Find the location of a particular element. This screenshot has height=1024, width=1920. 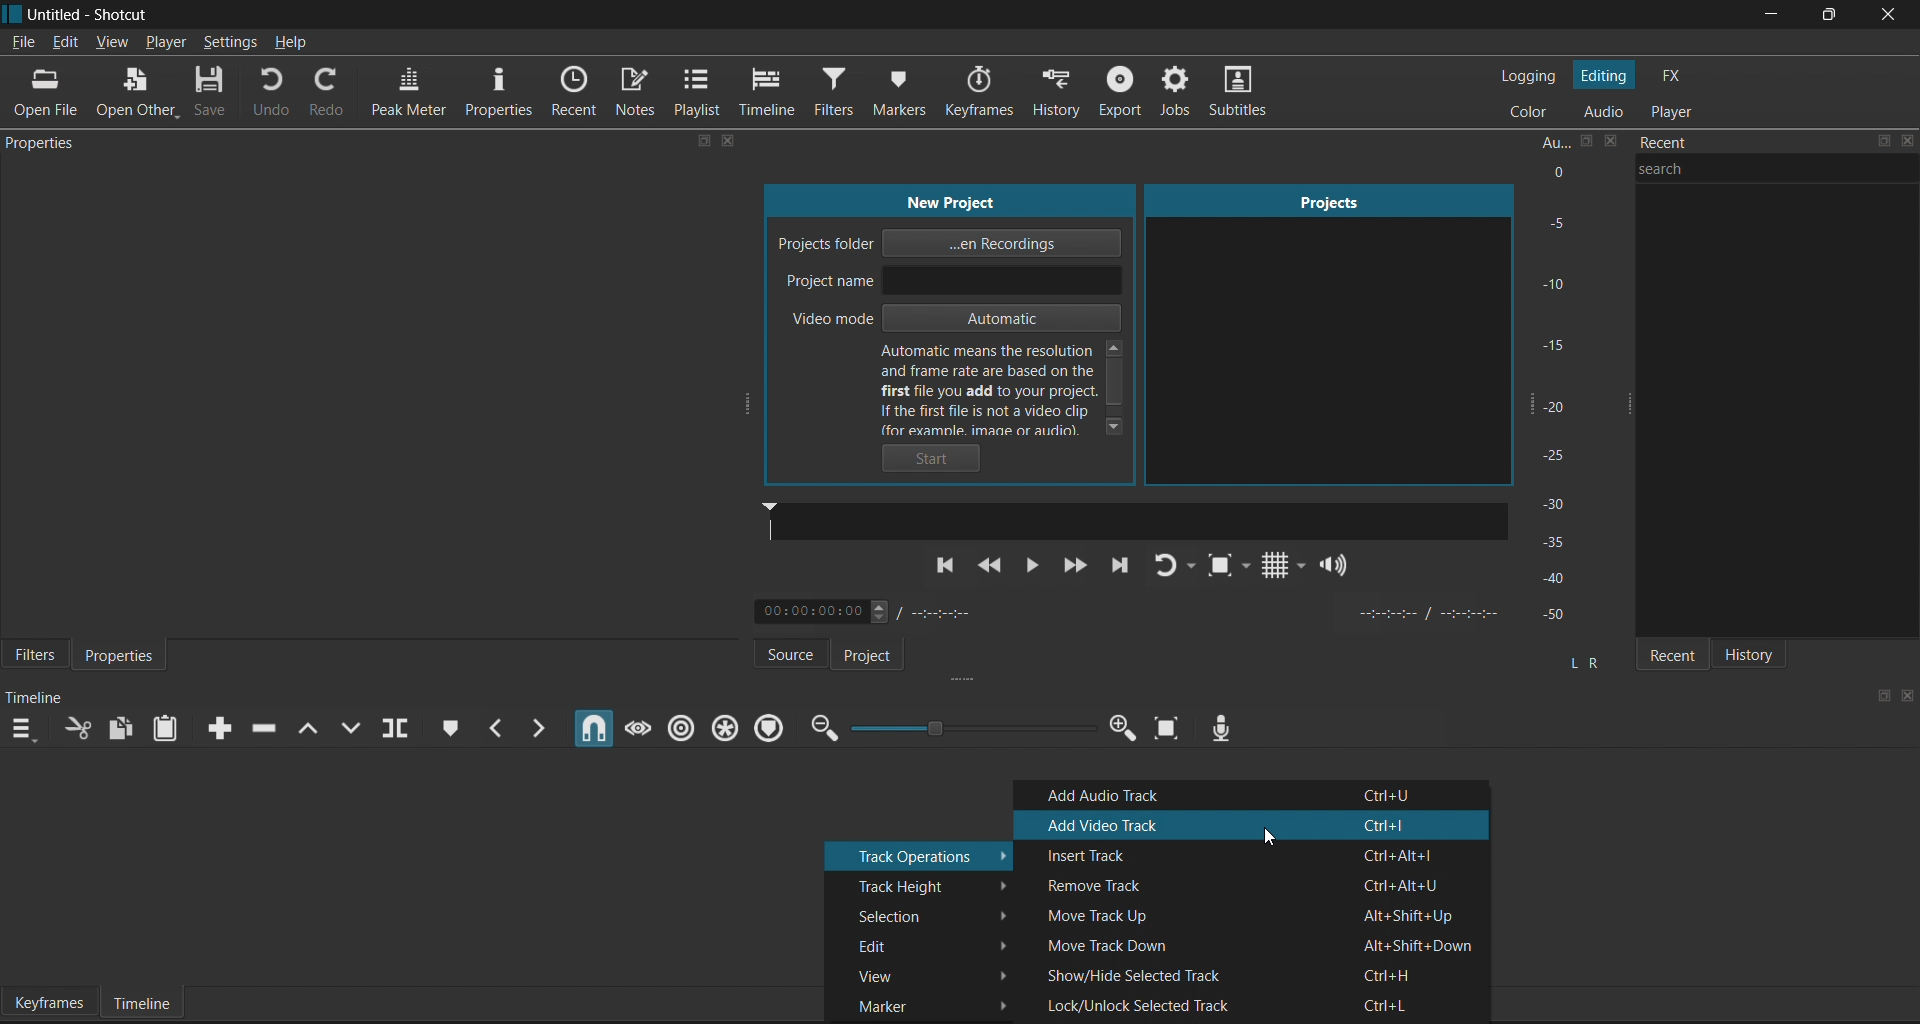

Keyframes is located at coordinates (989, 91).